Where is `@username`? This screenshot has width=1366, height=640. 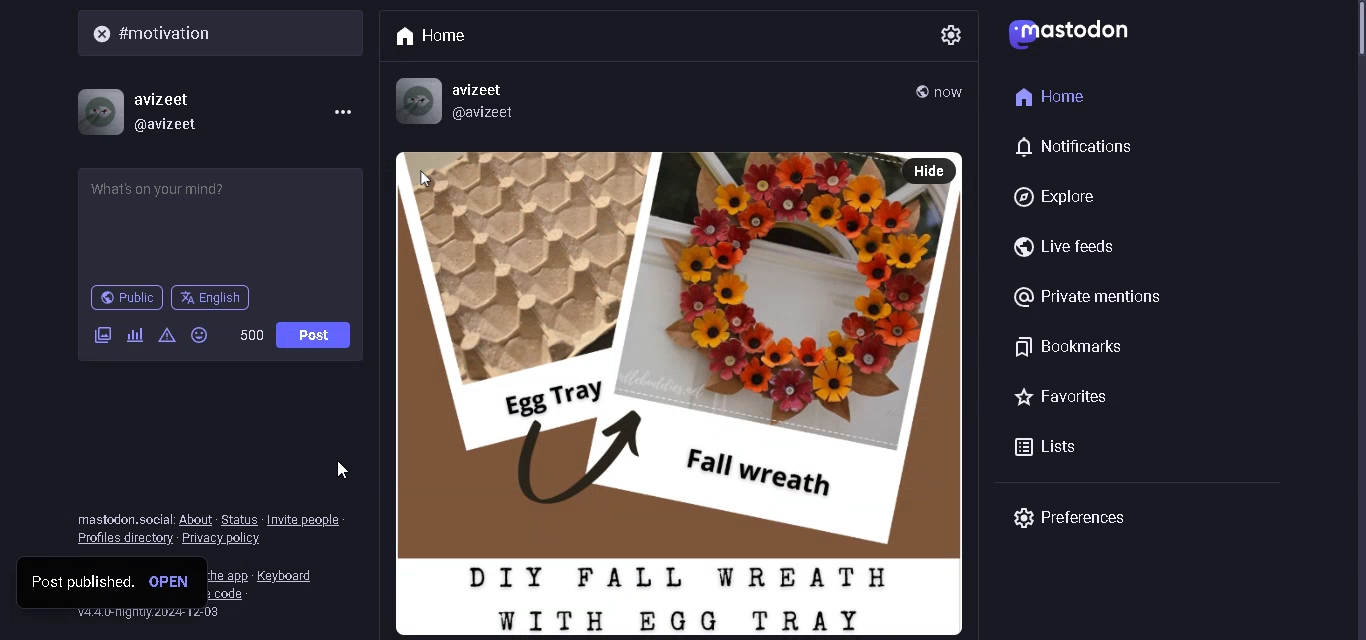 @username is located at coordinates (175, 126).